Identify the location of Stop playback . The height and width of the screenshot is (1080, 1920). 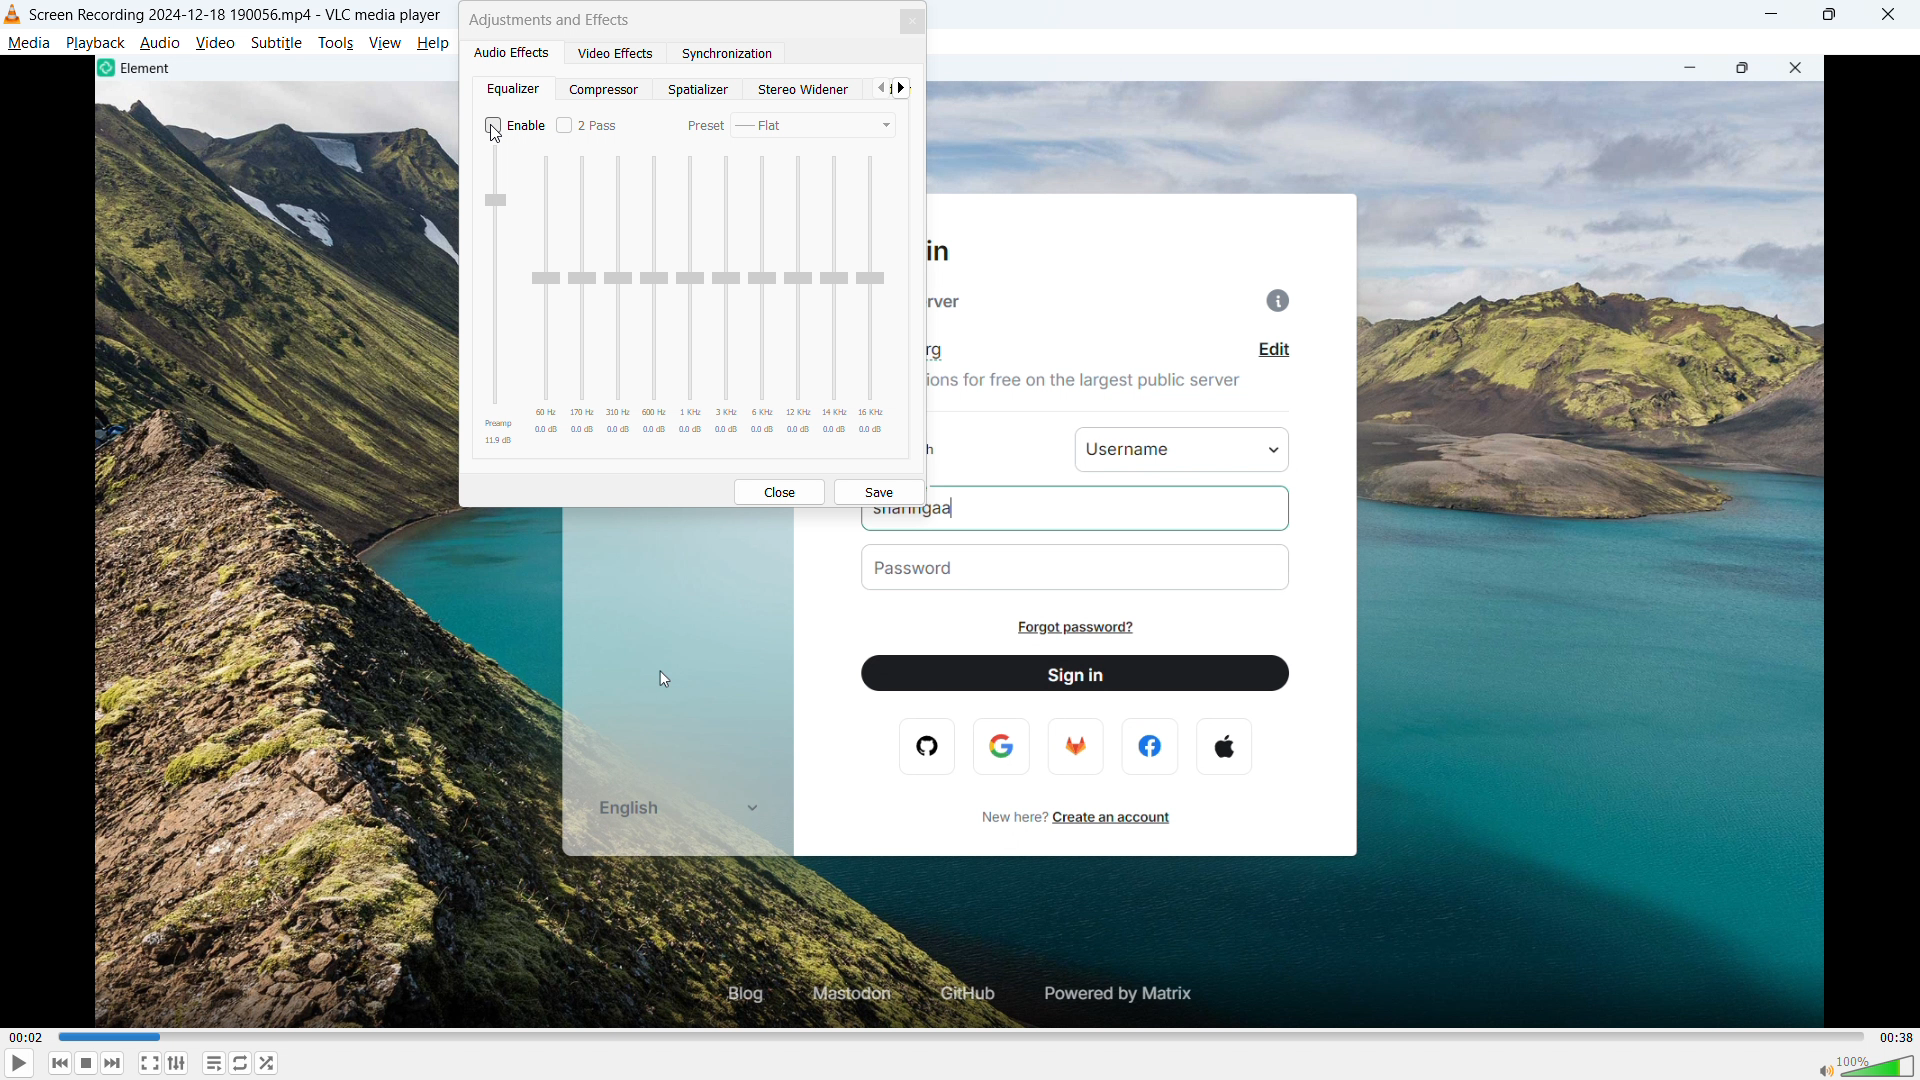
(88, 1062).